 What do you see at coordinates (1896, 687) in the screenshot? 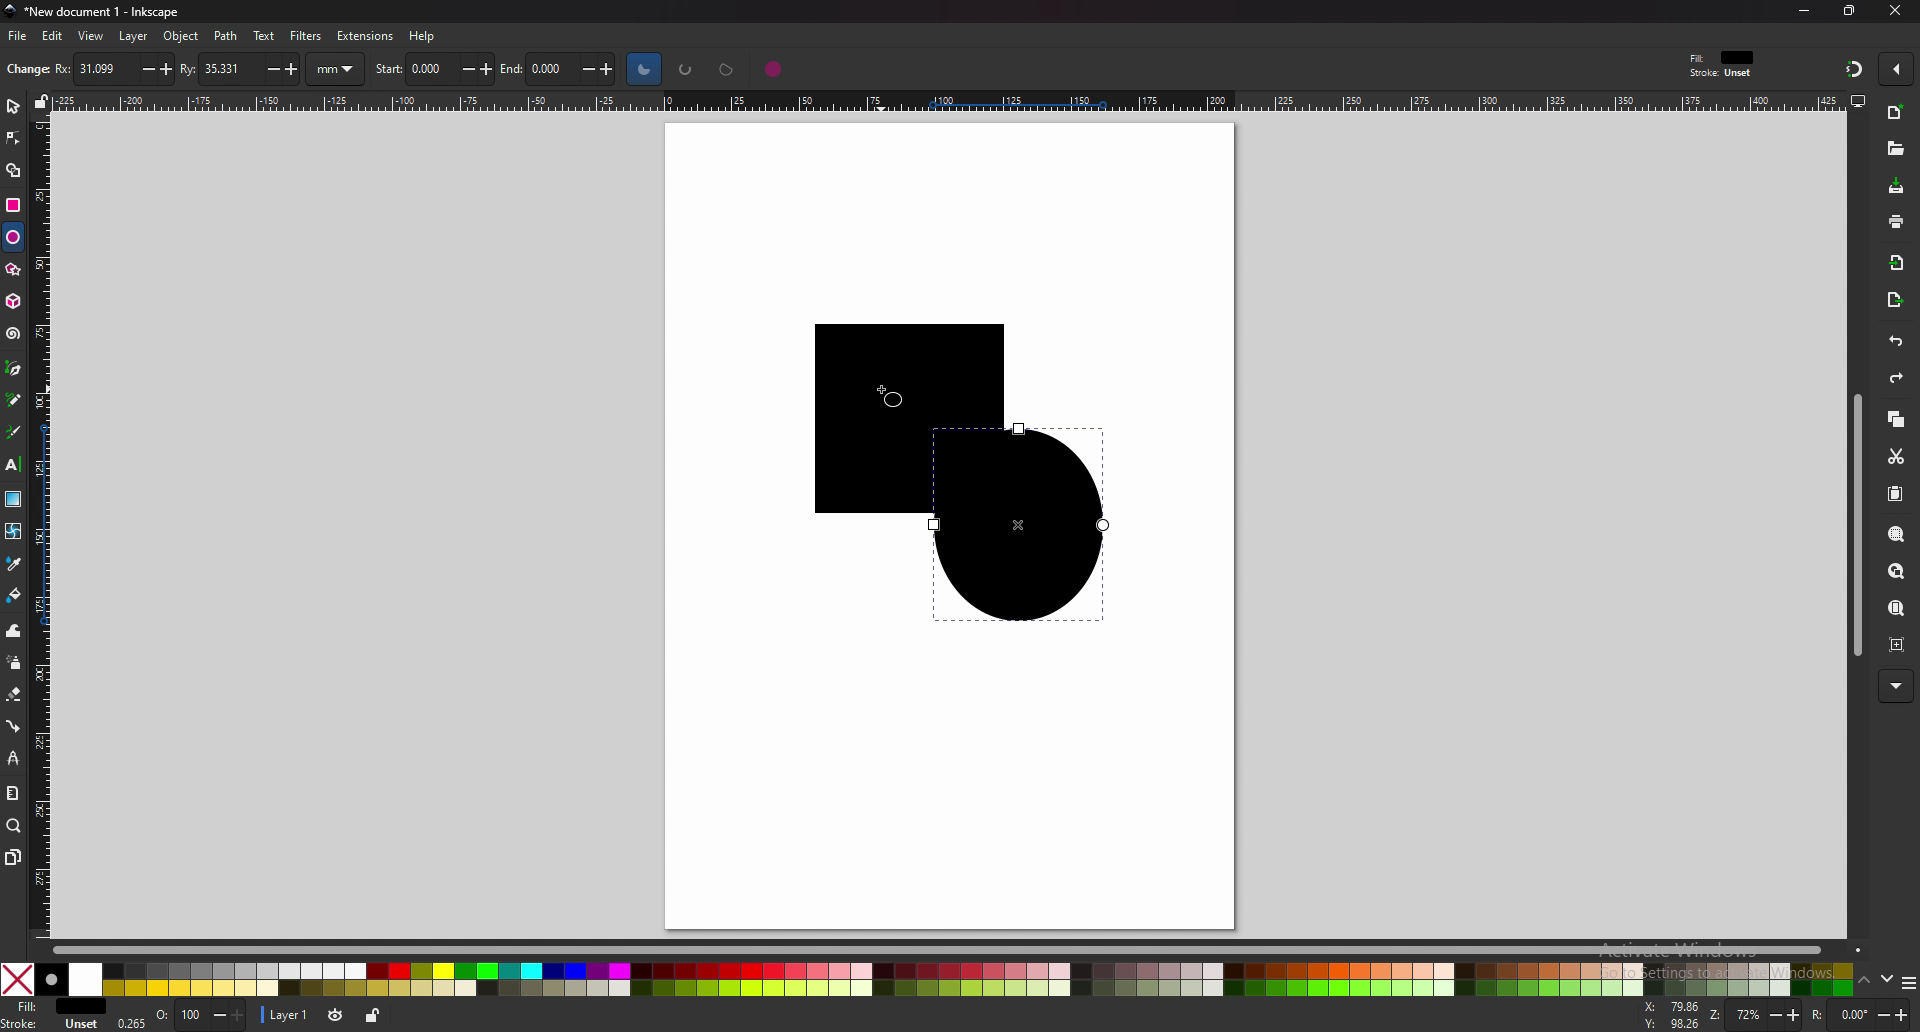
I see `more` at bounding box center [1896, 687].